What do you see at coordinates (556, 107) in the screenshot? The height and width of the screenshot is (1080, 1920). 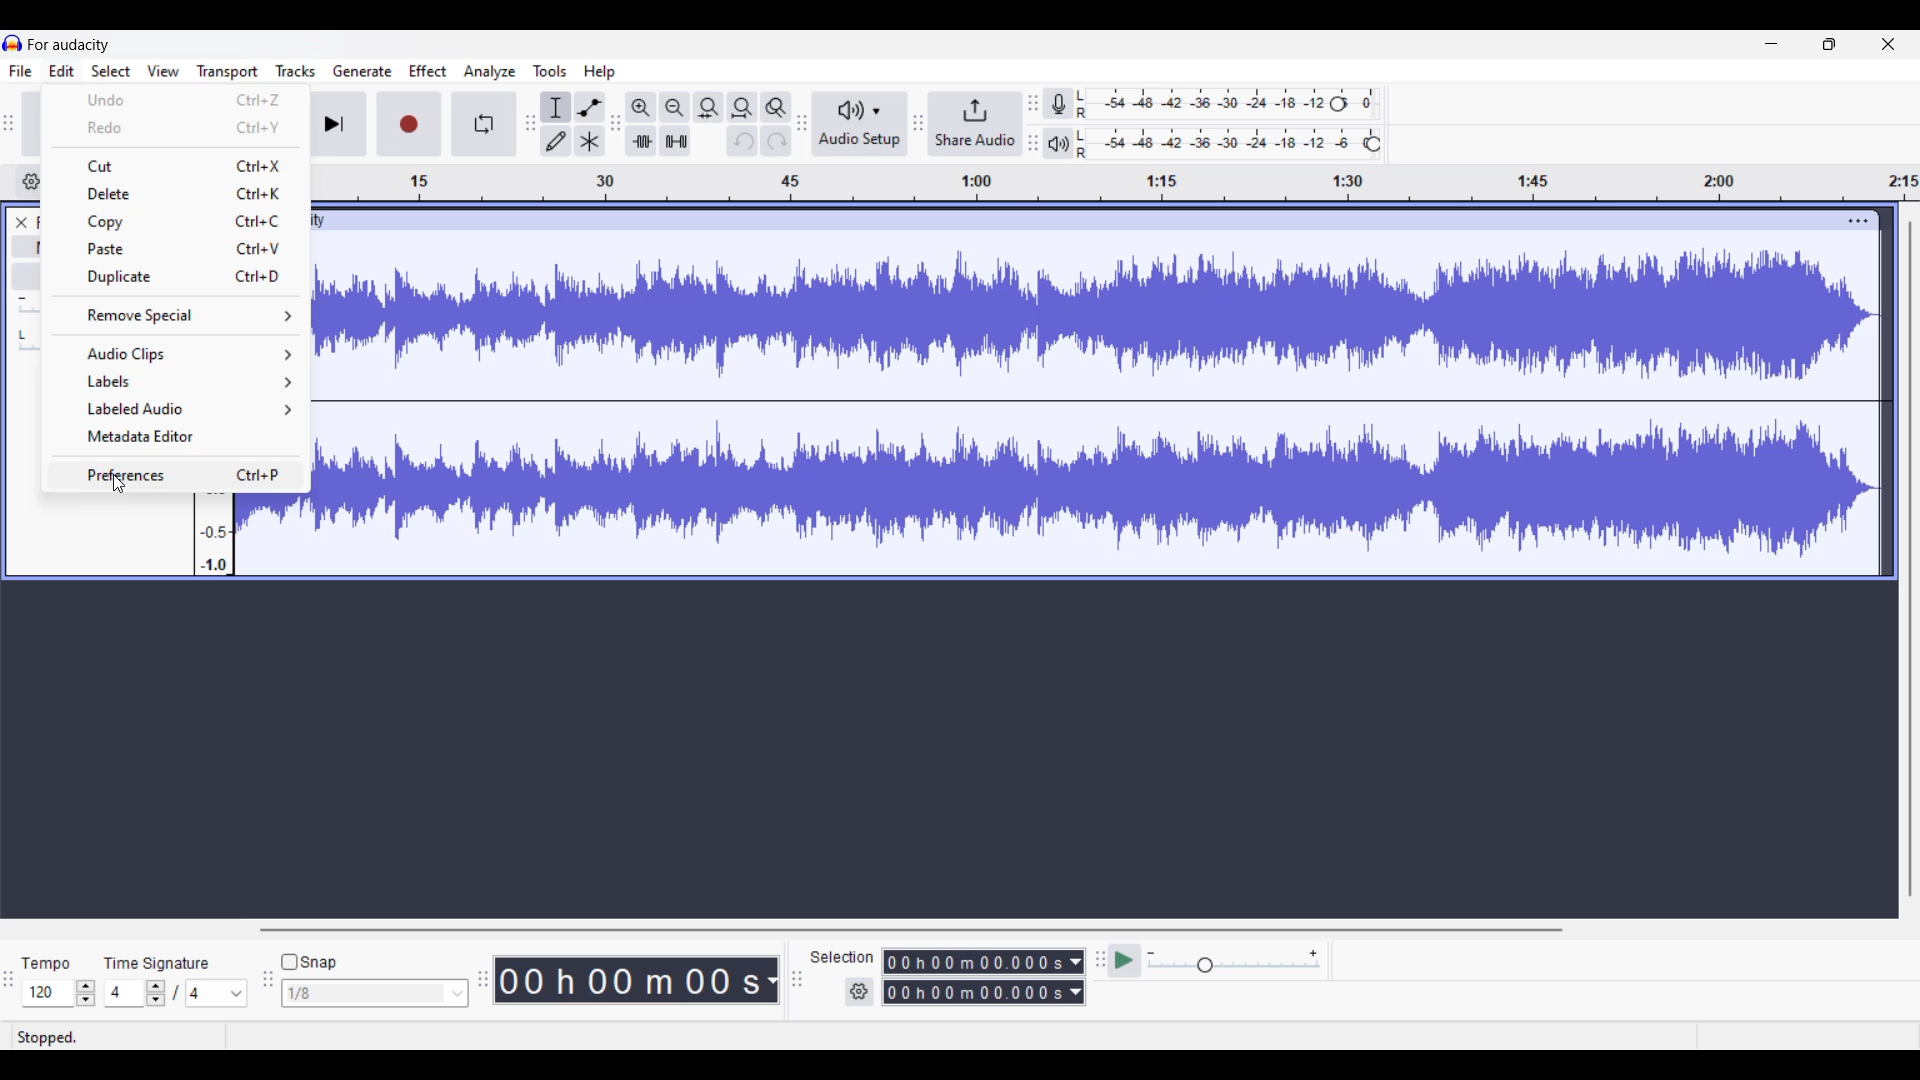 I see `Selection tool` at bounding box center [556, 107].